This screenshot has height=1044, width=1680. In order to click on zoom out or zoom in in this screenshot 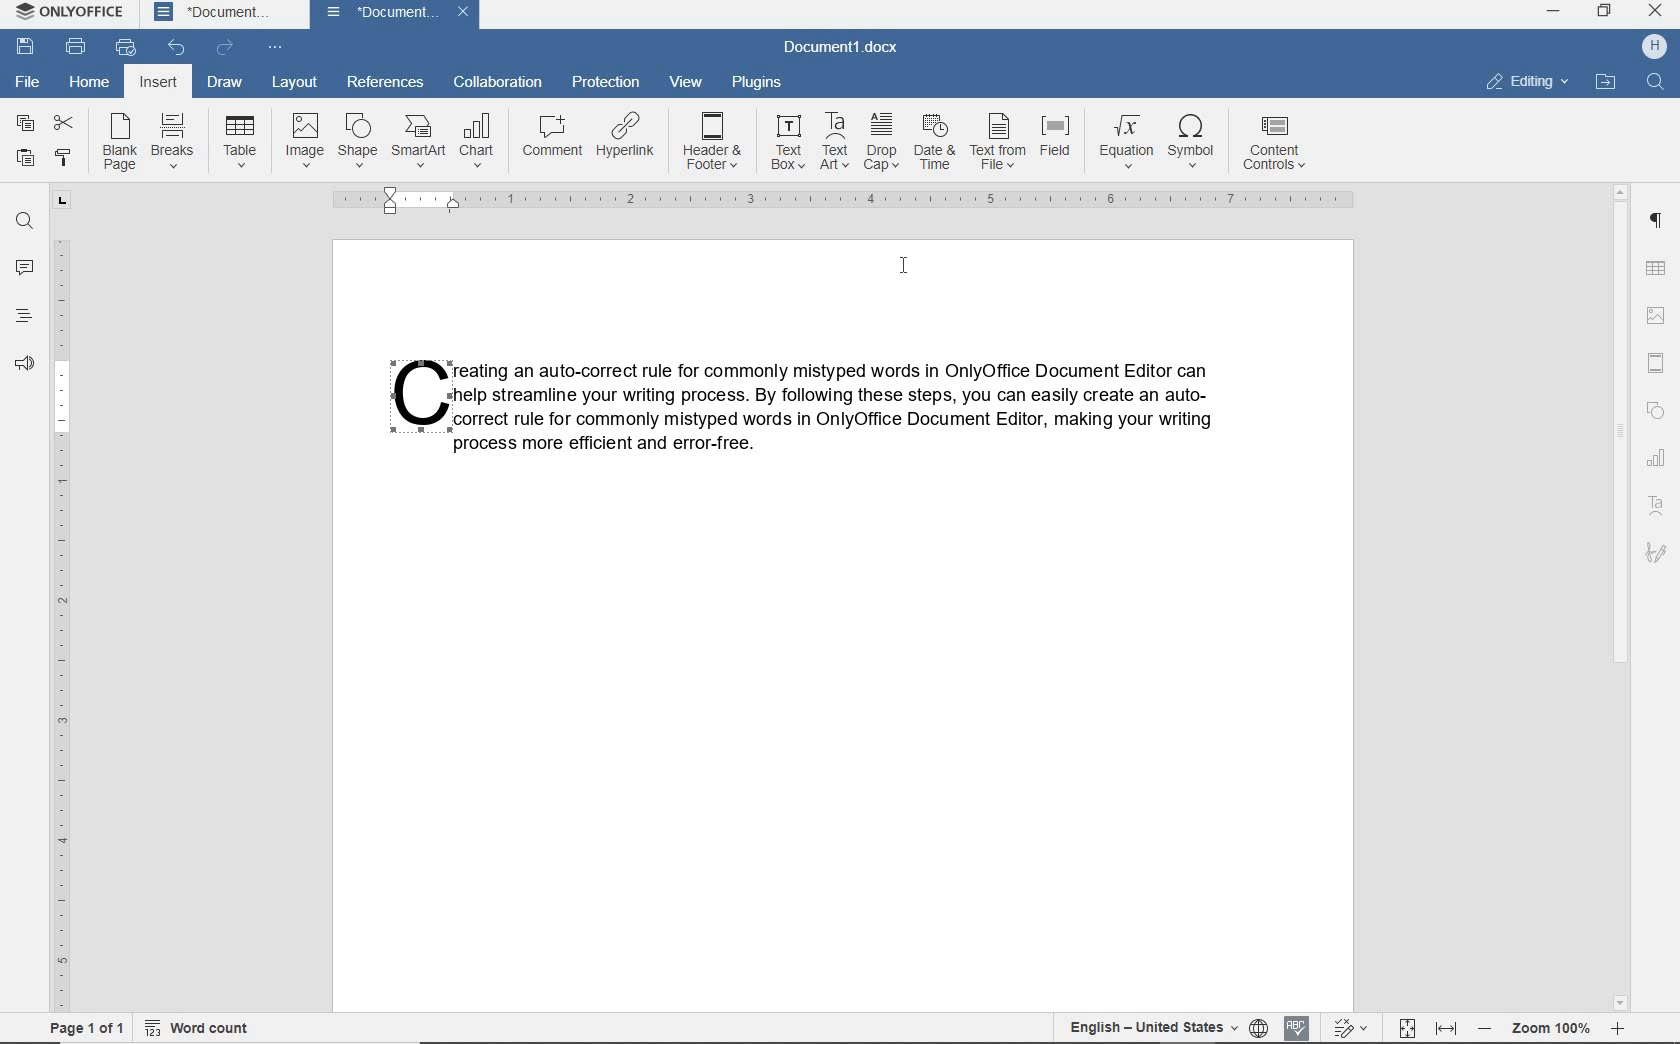, I will do `click(1557, 1029)`.